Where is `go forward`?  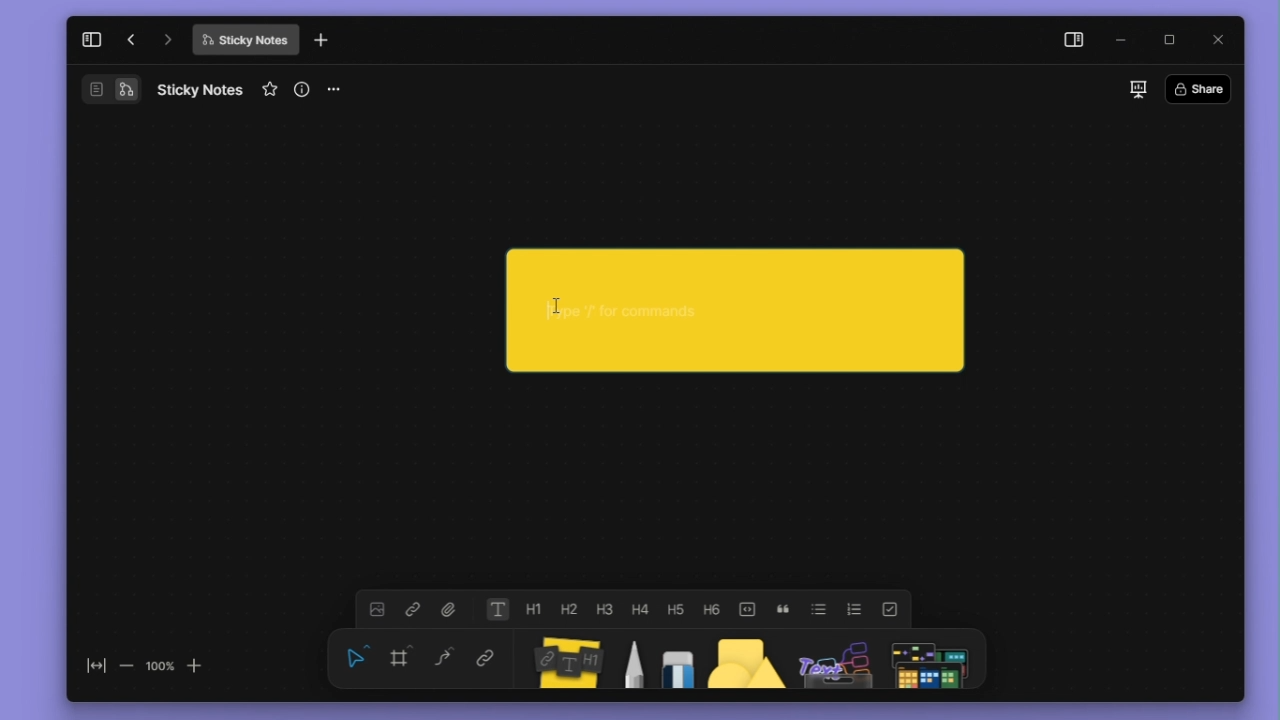
go forward is located at coordinates (164, 44).